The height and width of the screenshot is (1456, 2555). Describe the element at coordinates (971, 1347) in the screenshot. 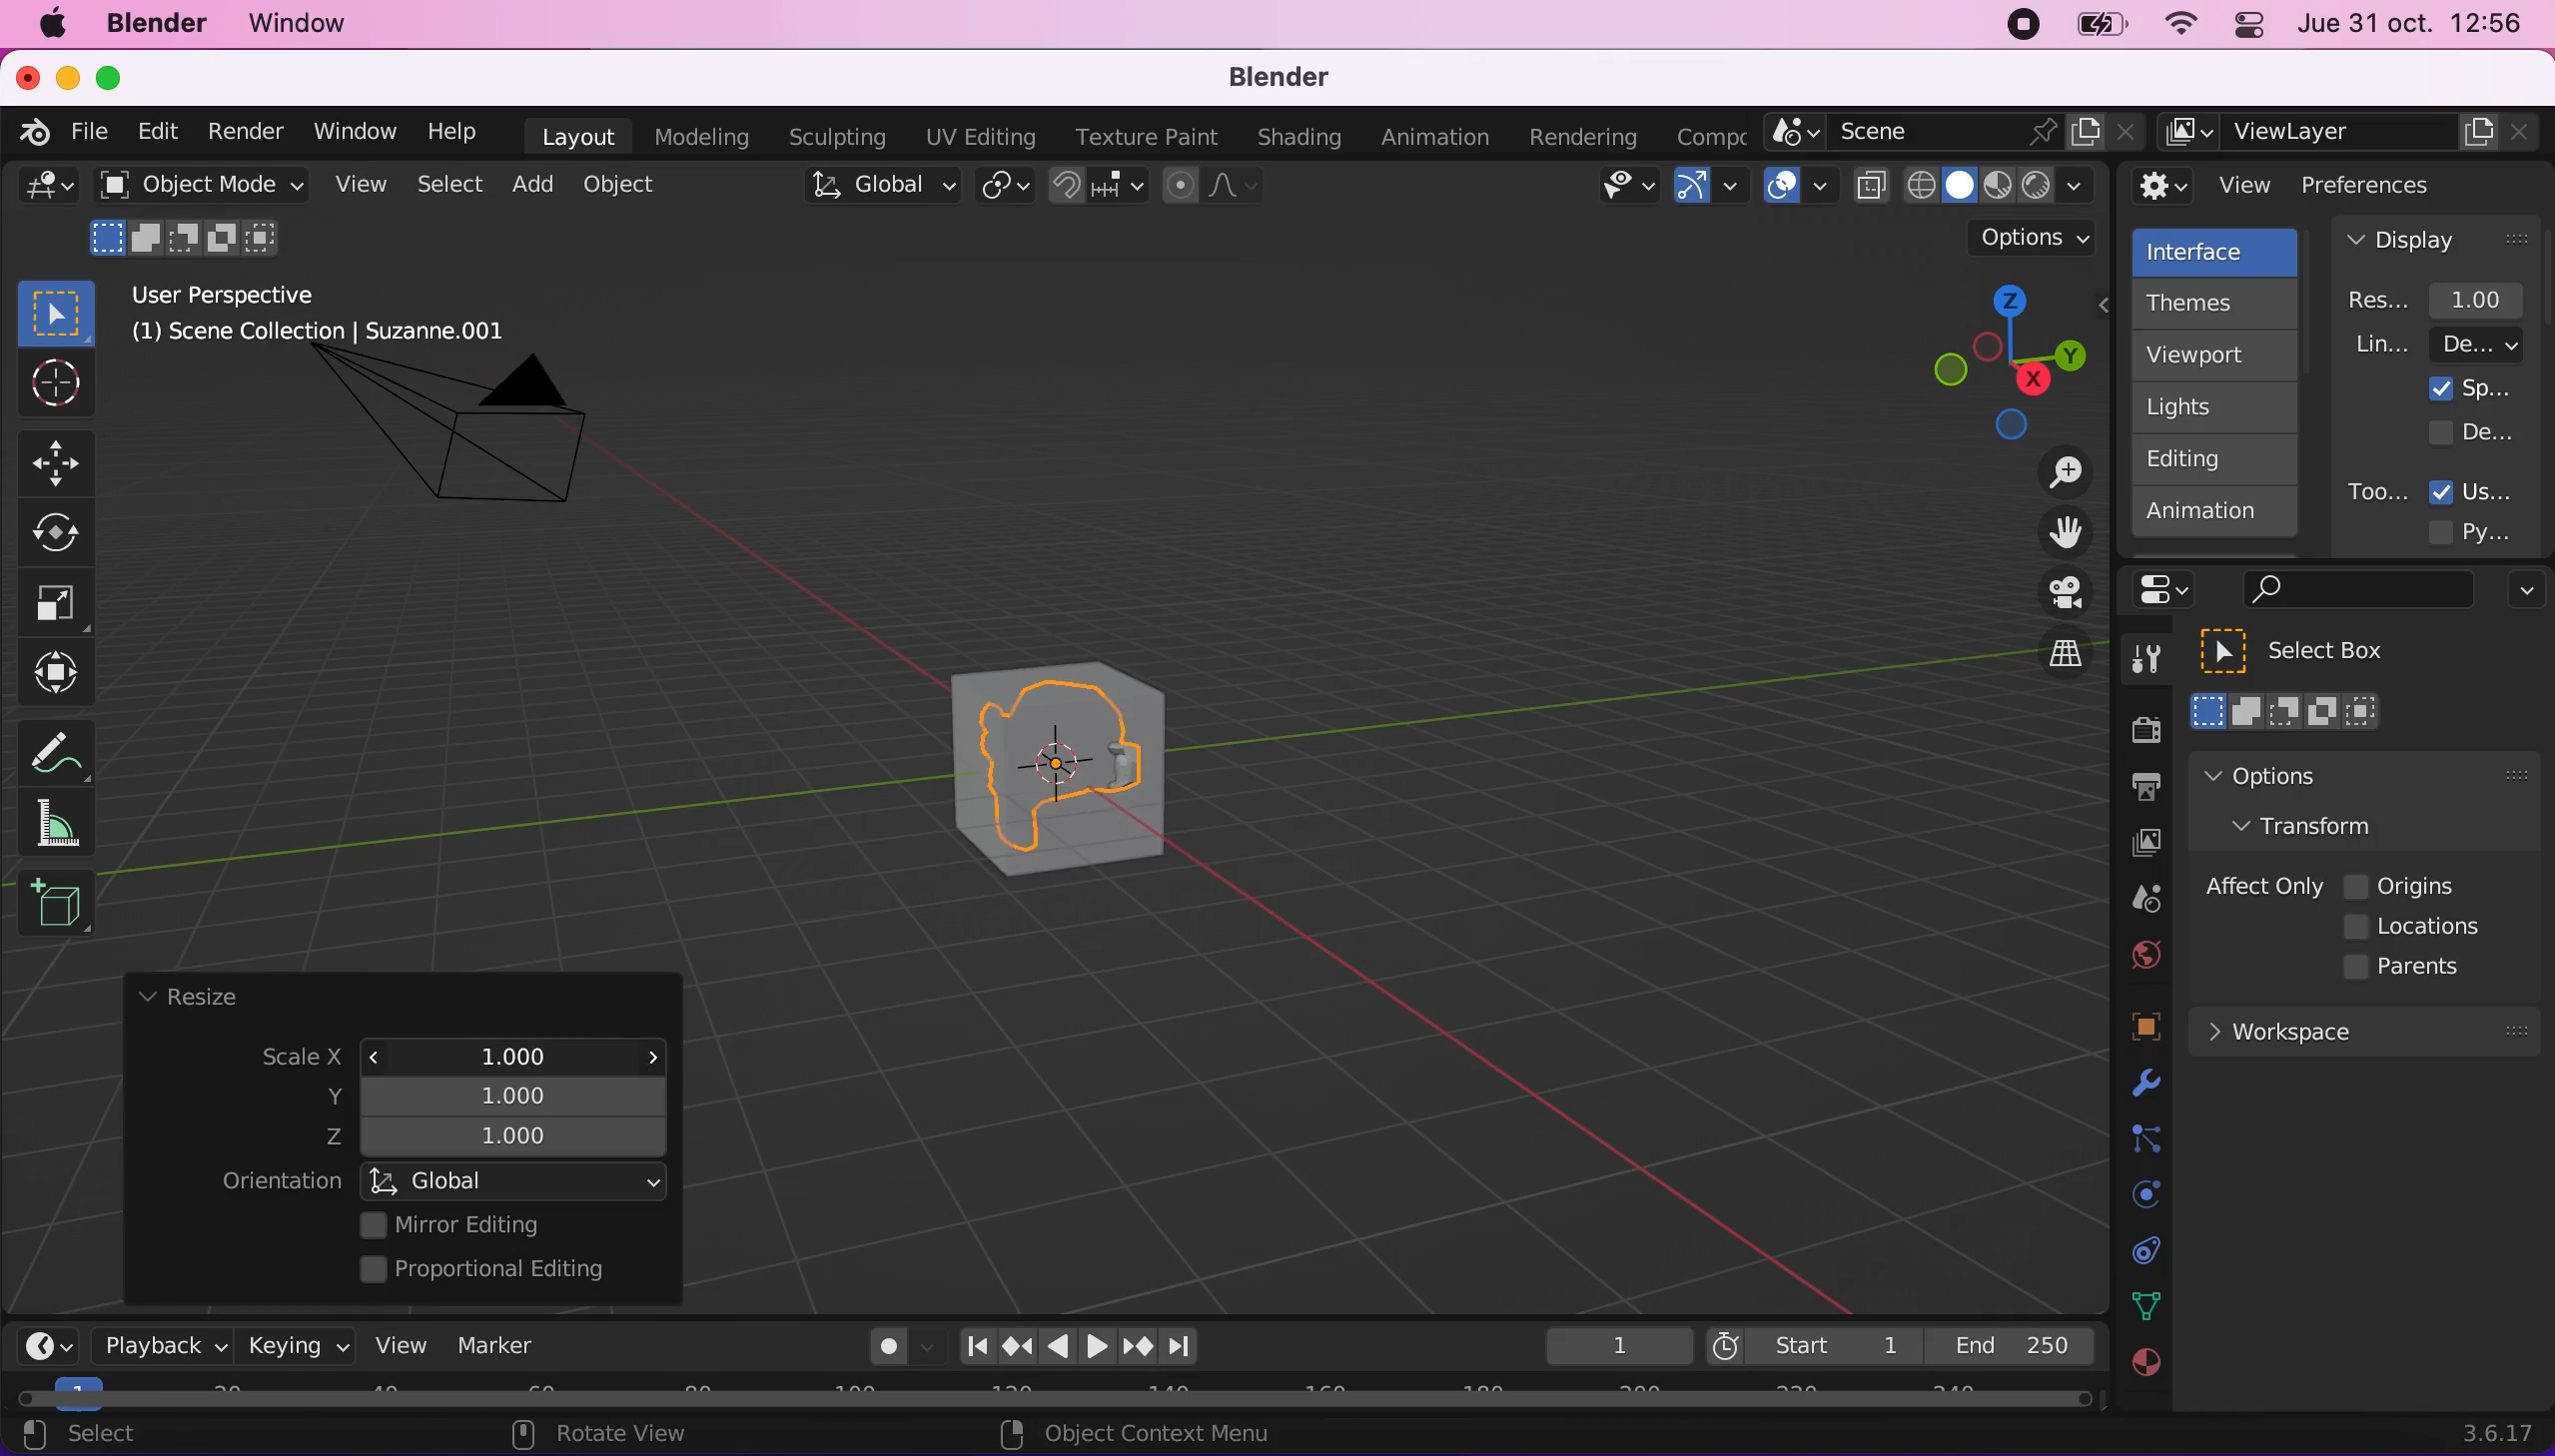

I see `jump to end point` at that location.